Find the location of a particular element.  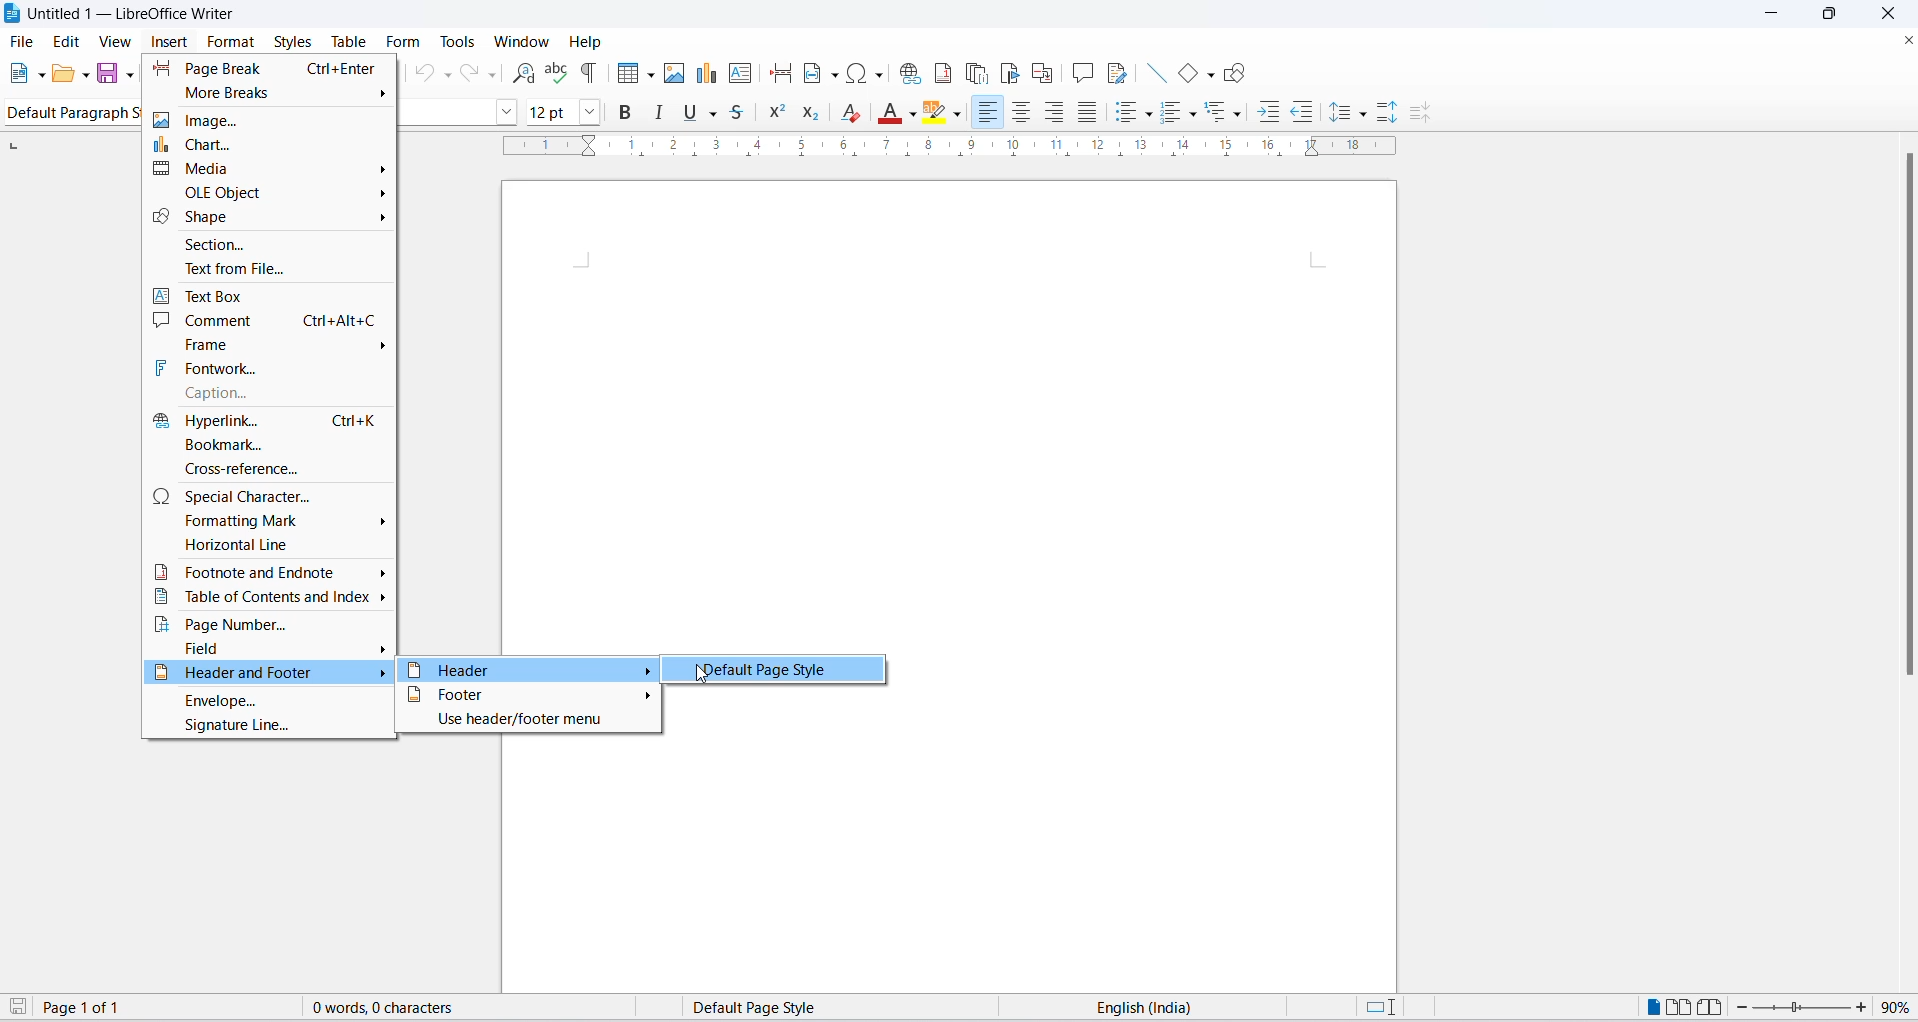

page style is located at coordinates (767, 1007).